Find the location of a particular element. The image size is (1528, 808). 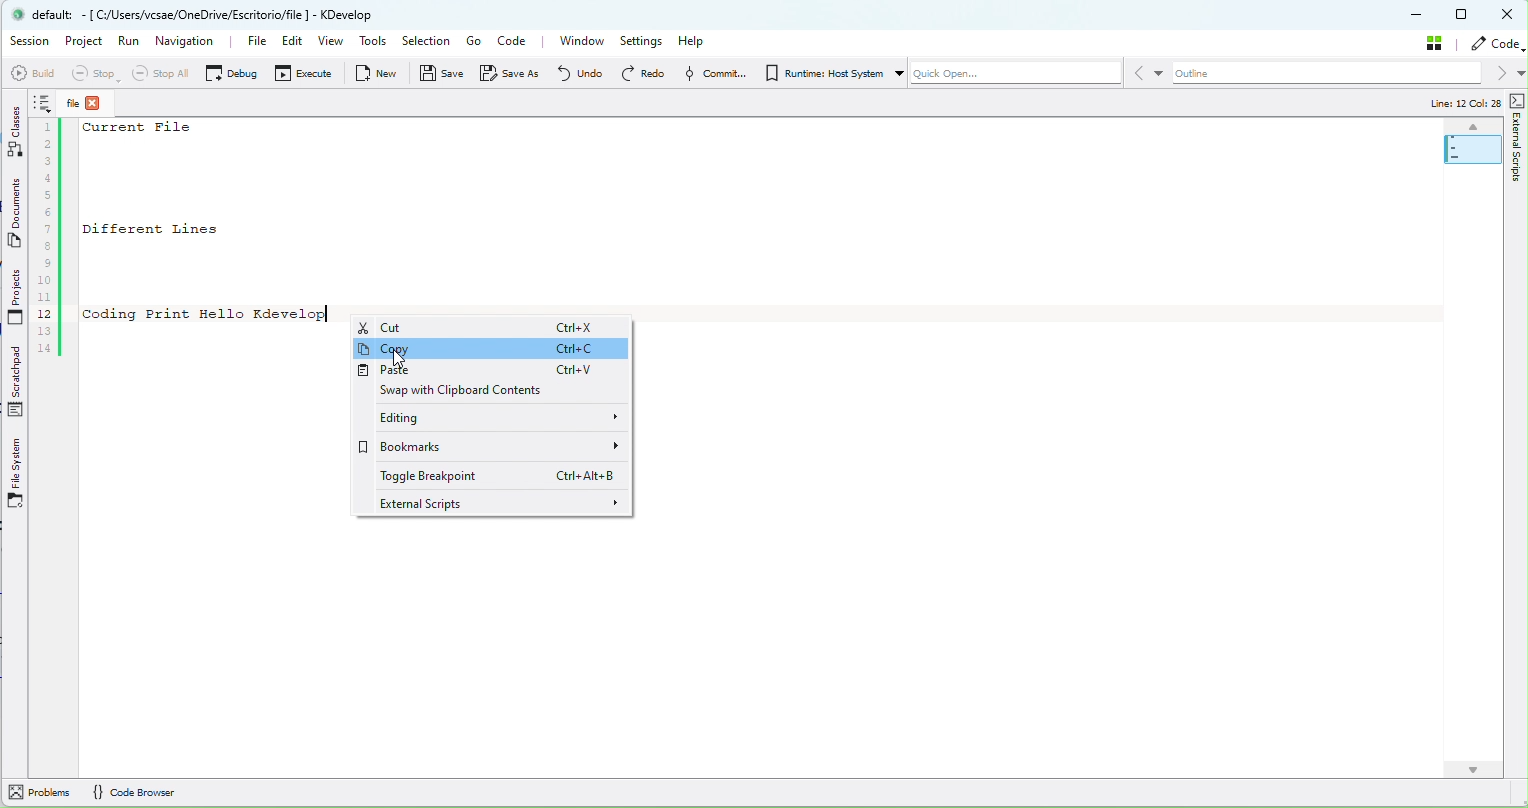

Runtime: Host System is located at coordinates (822, 73).